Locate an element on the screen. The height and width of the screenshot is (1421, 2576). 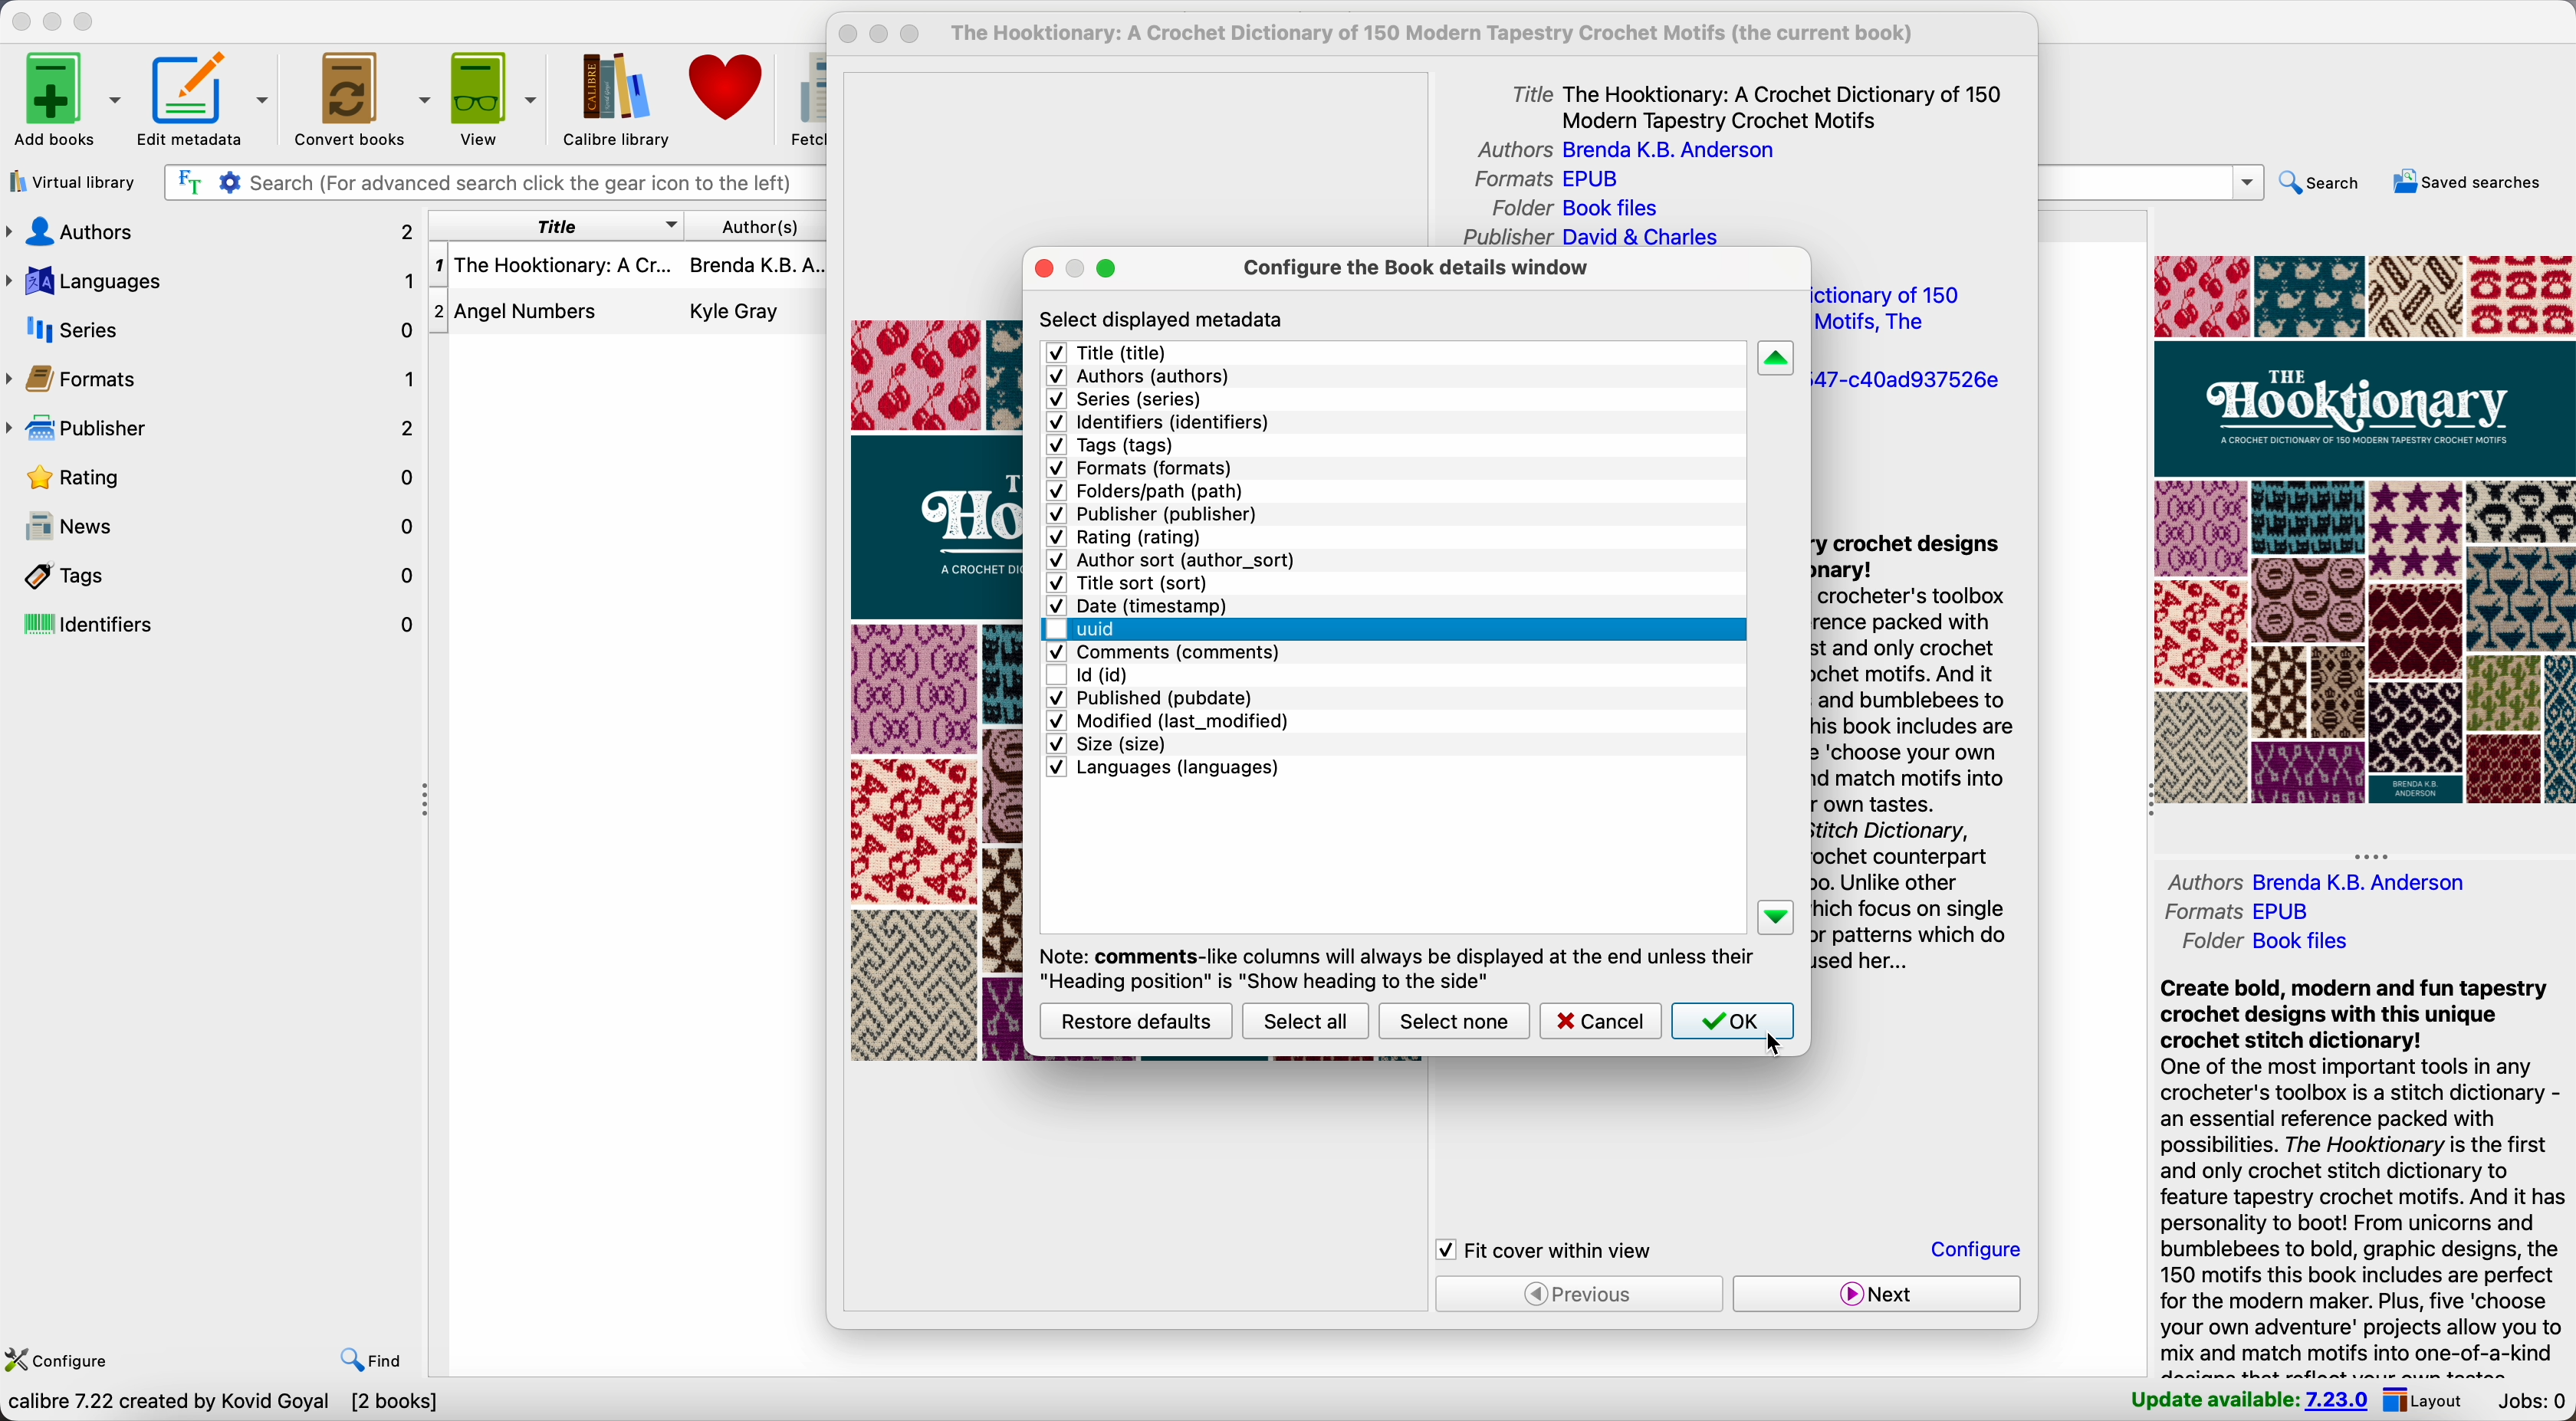
maximize is located at coordinates (86, 23).